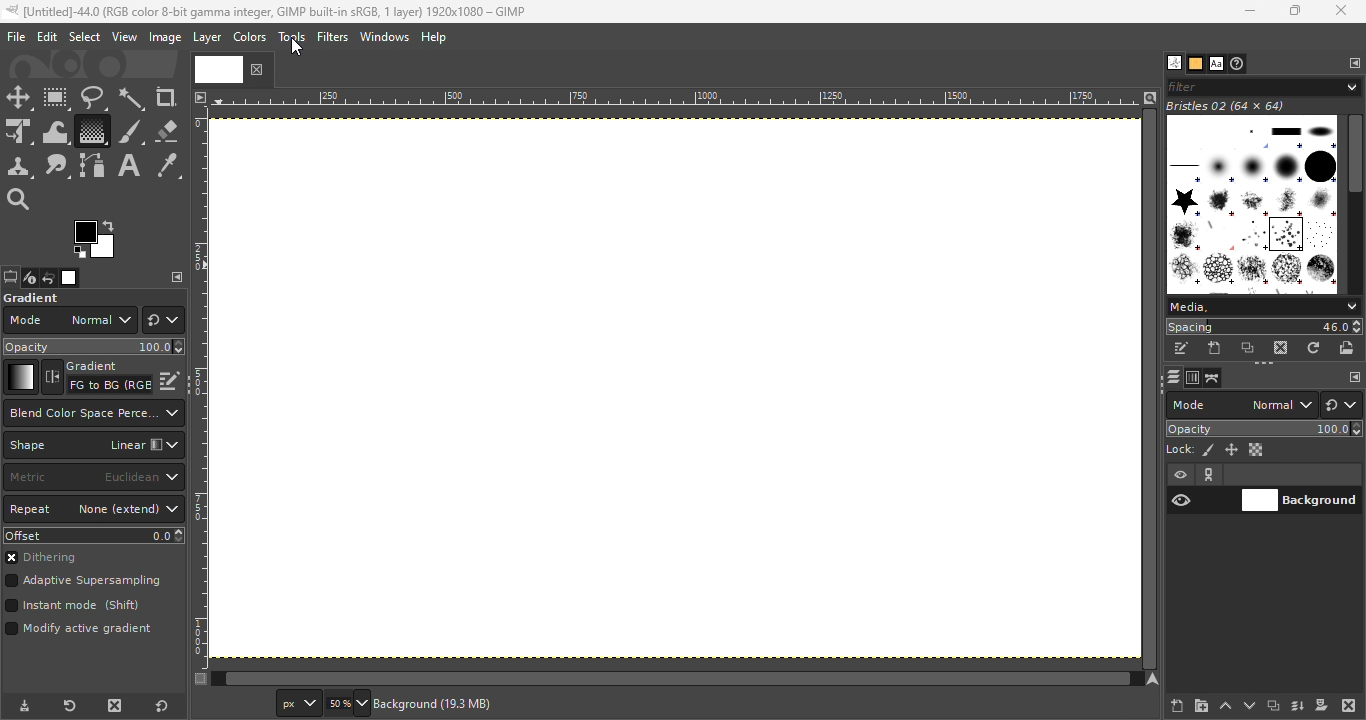 The height and width of the screenshot is (720, 1366). Describe the element at coordinates (1353, 64) in the screenshot. I see `Configure this tab` at that location.